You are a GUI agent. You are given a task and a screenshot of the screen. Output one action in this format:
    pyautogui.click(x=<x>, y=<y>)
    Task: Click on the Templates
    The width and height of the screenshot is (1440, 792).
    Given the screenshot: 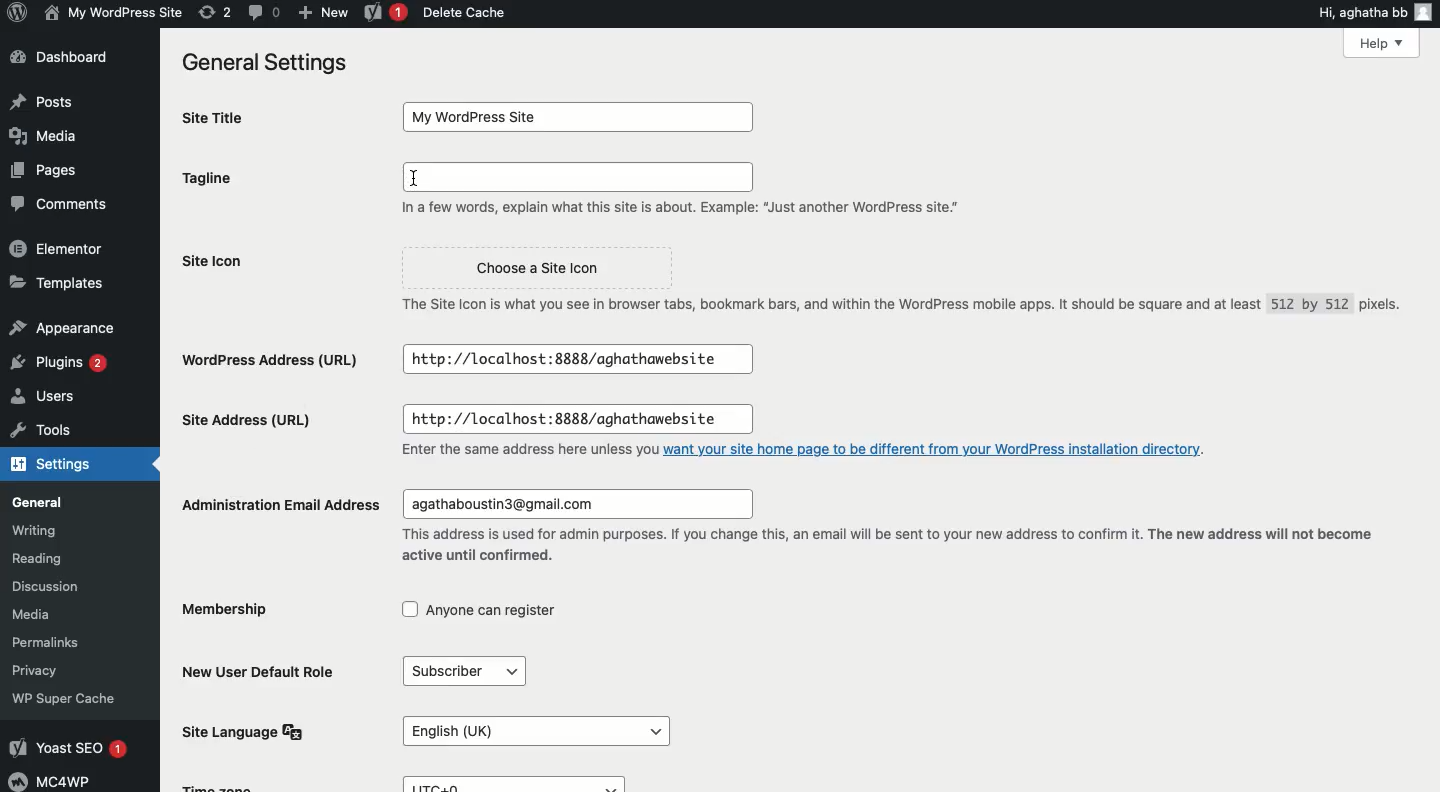 What is the action you would take?
    pyautogui.click(x=59, y=283)
    